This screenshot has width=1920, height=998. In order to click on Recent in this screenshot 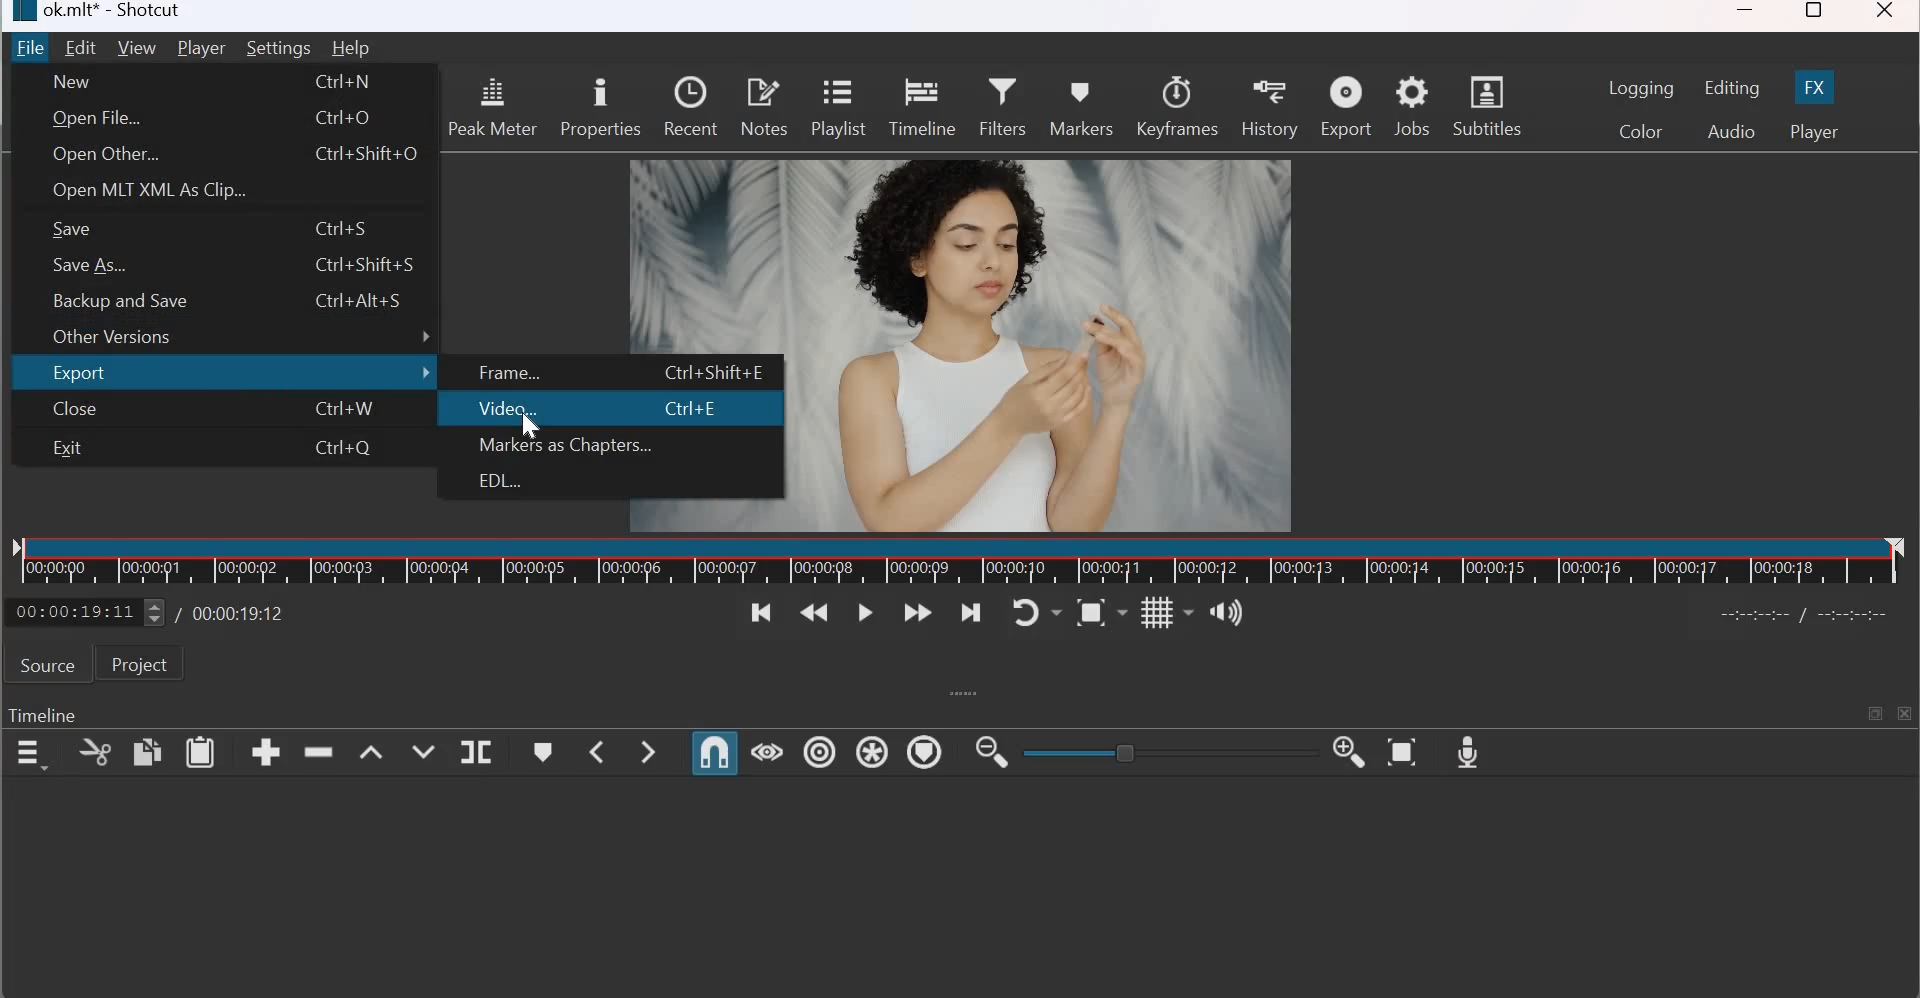, I will do `click(690, 104)`.